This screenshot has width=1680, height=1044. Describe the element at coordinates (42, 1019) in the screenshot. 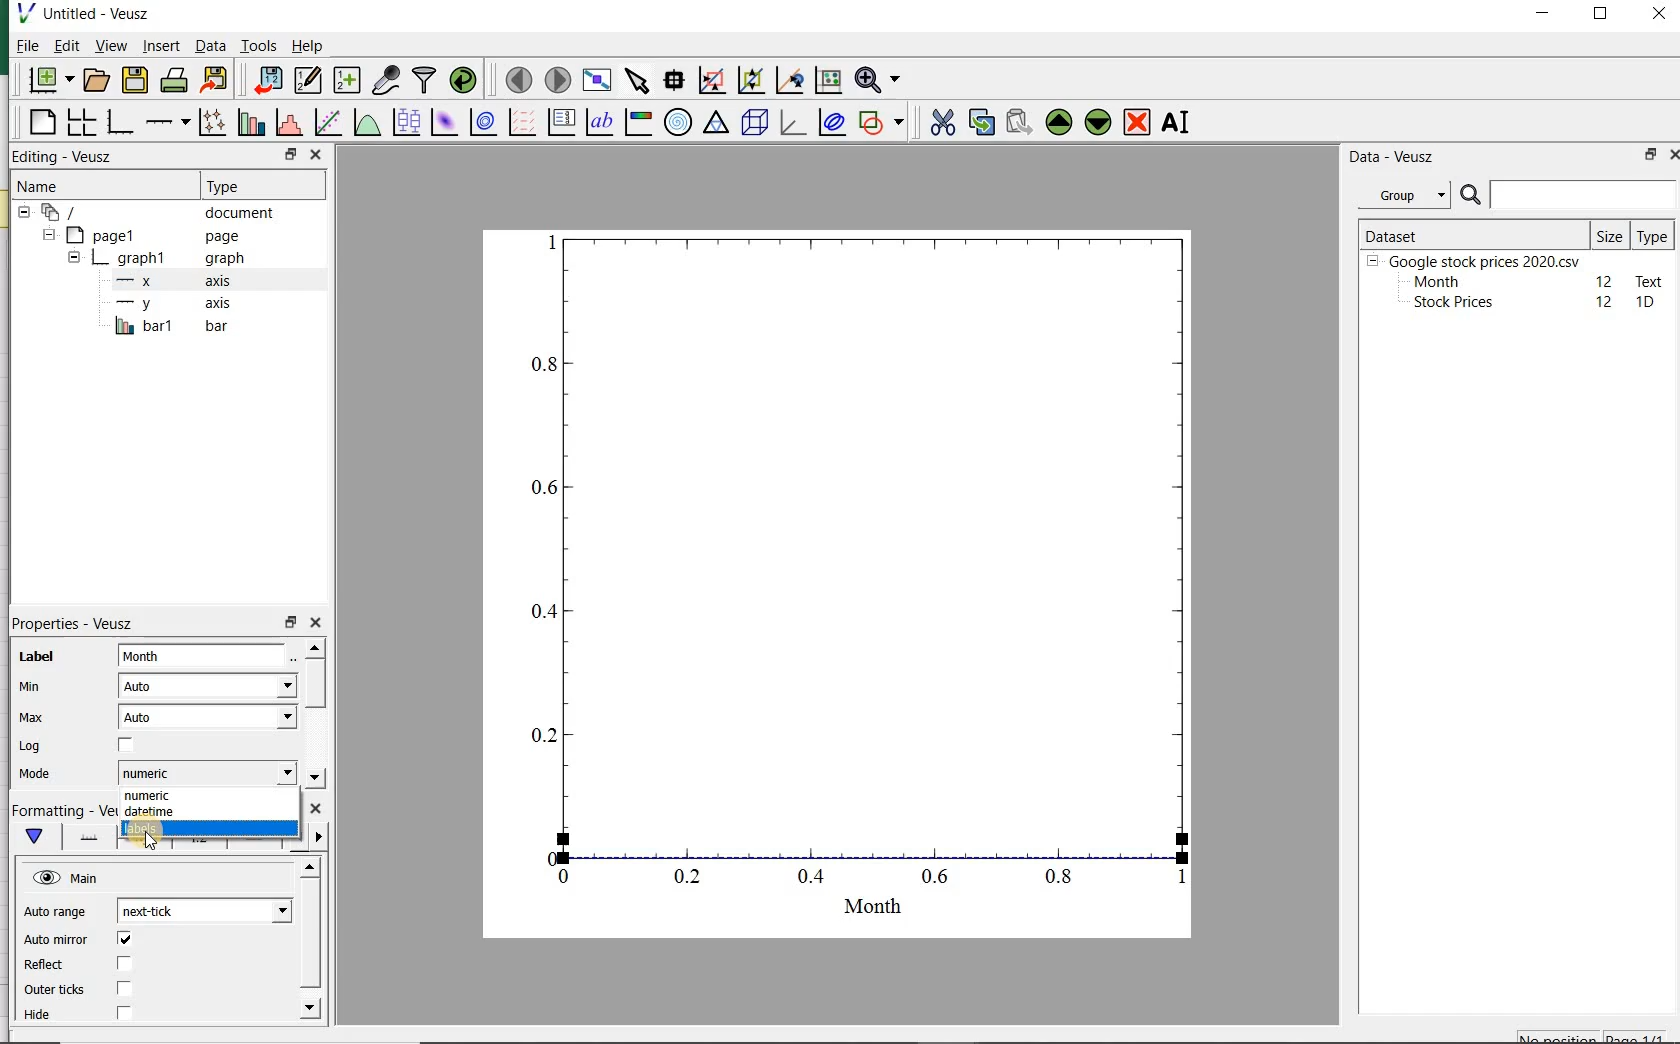

I see `Hide` at that location.